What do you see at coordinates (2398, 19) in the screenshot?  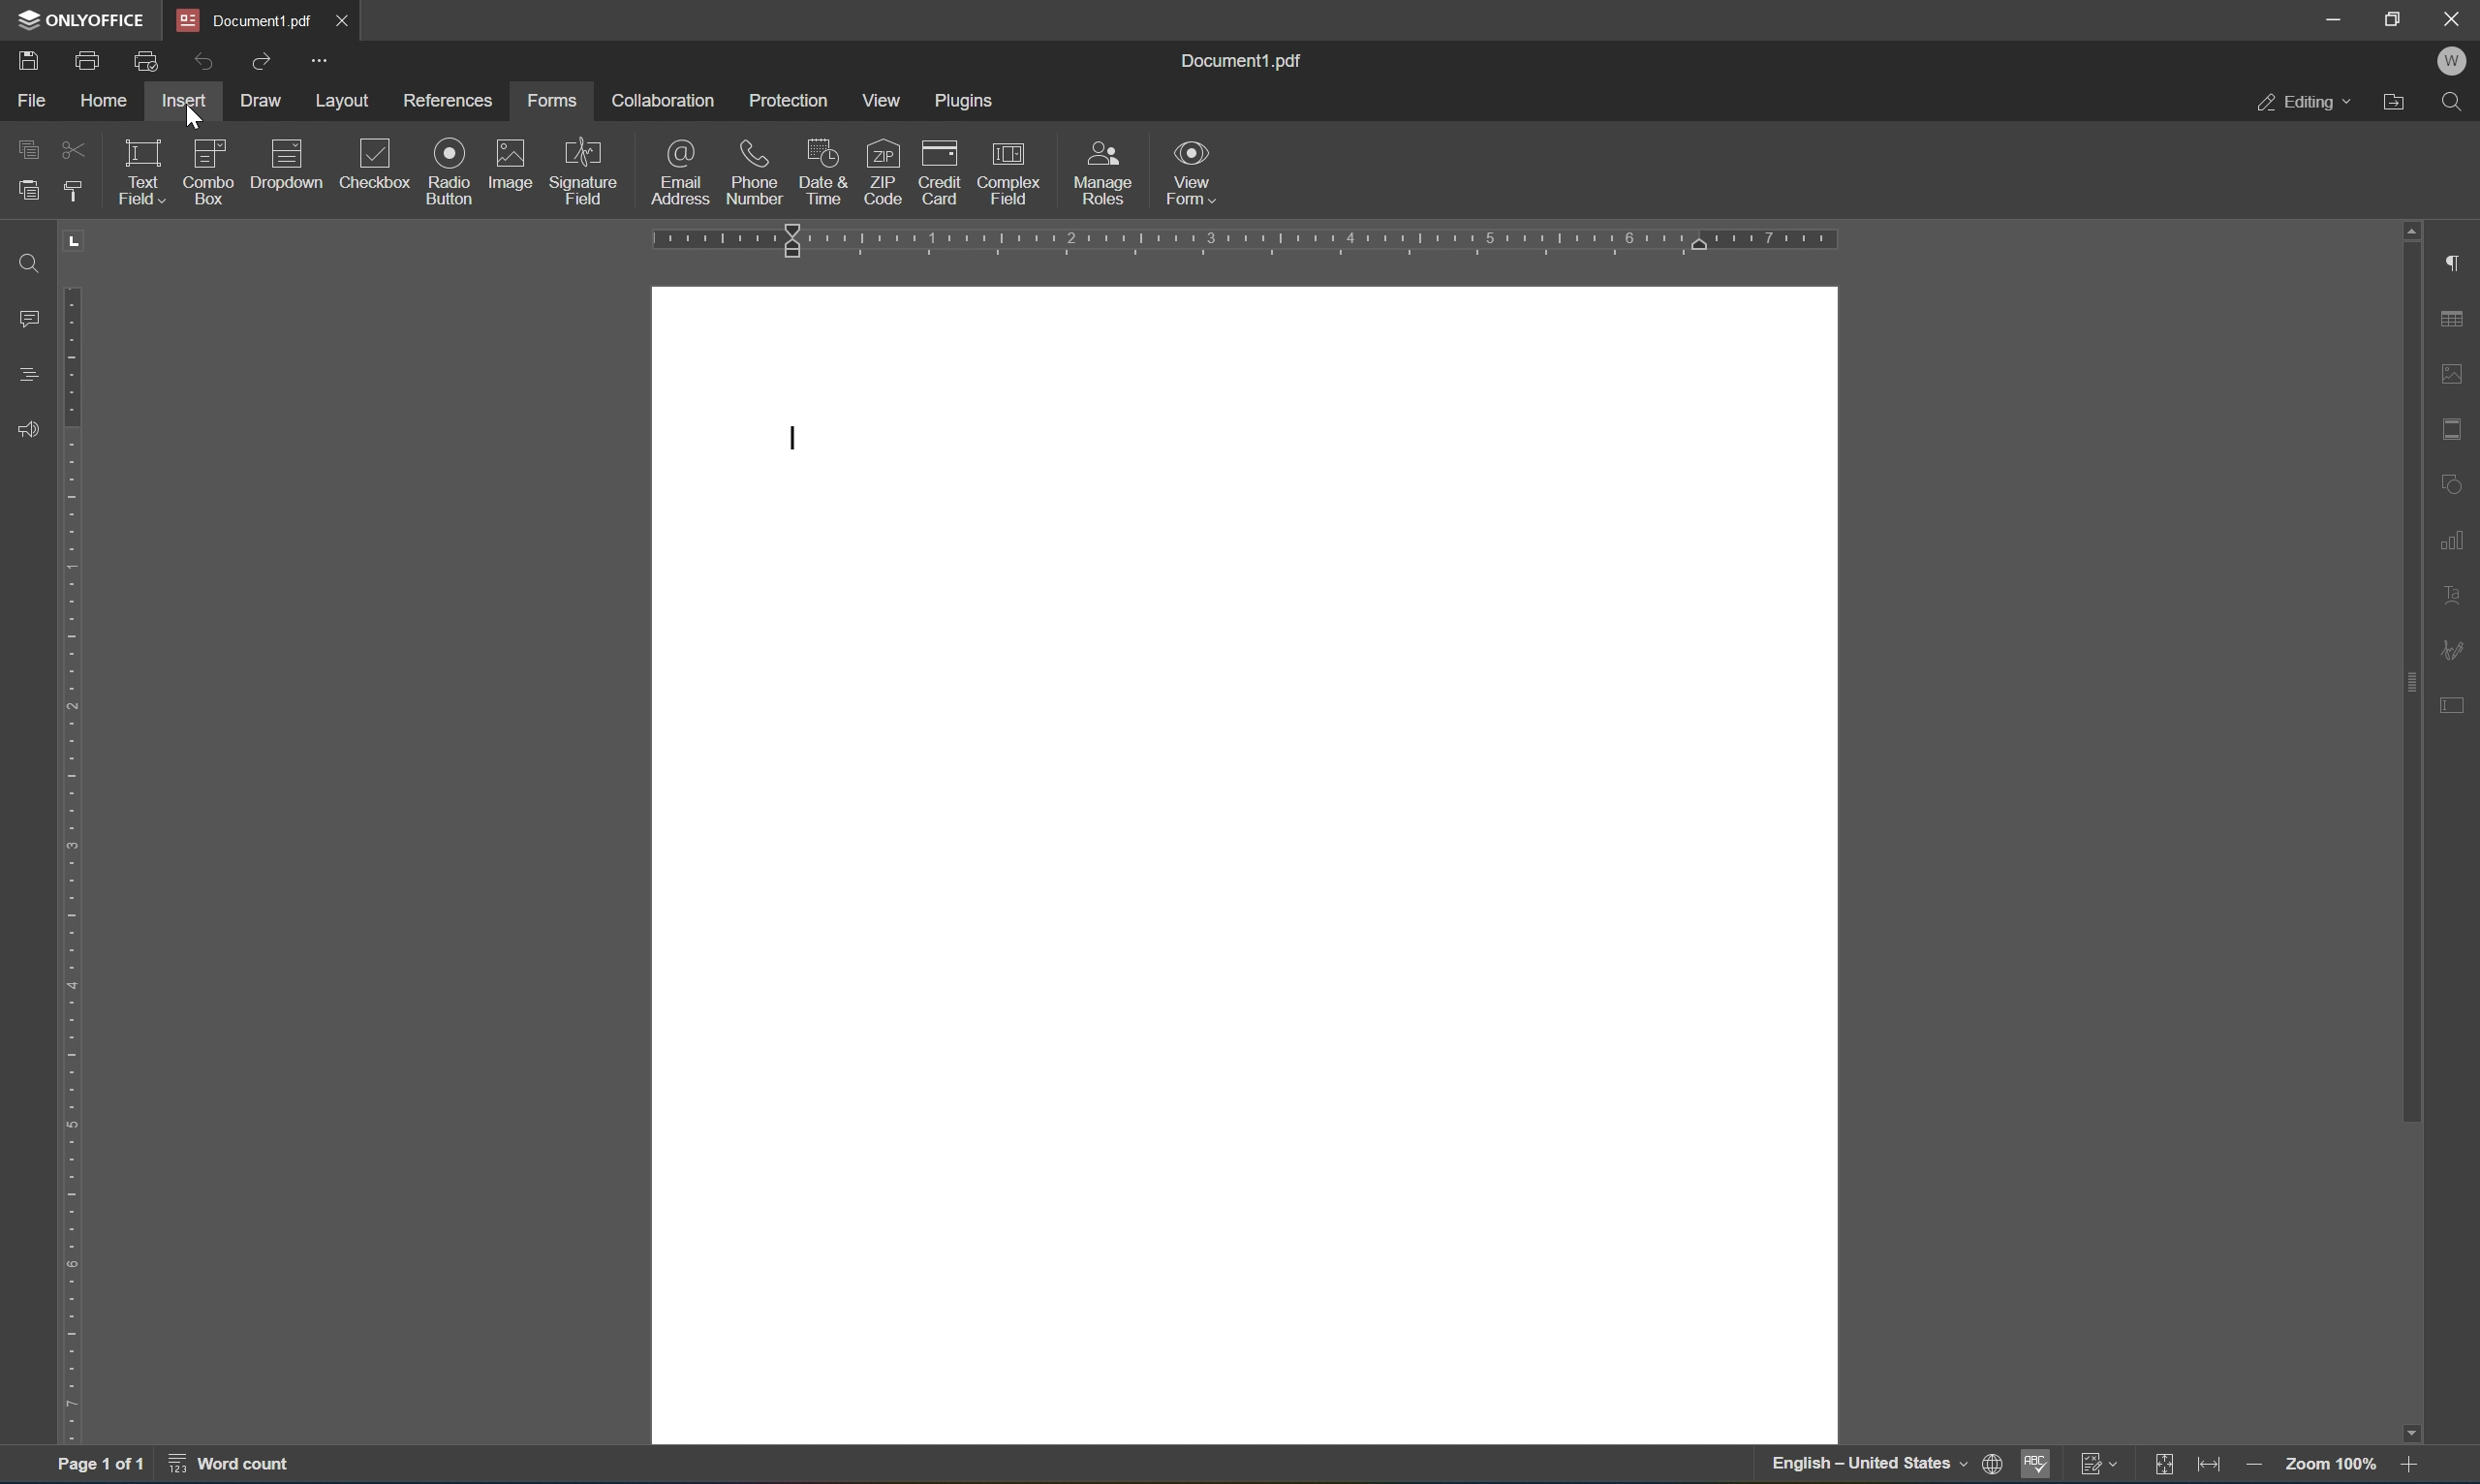 I see `restore down` at bounding box center [2398, 19].